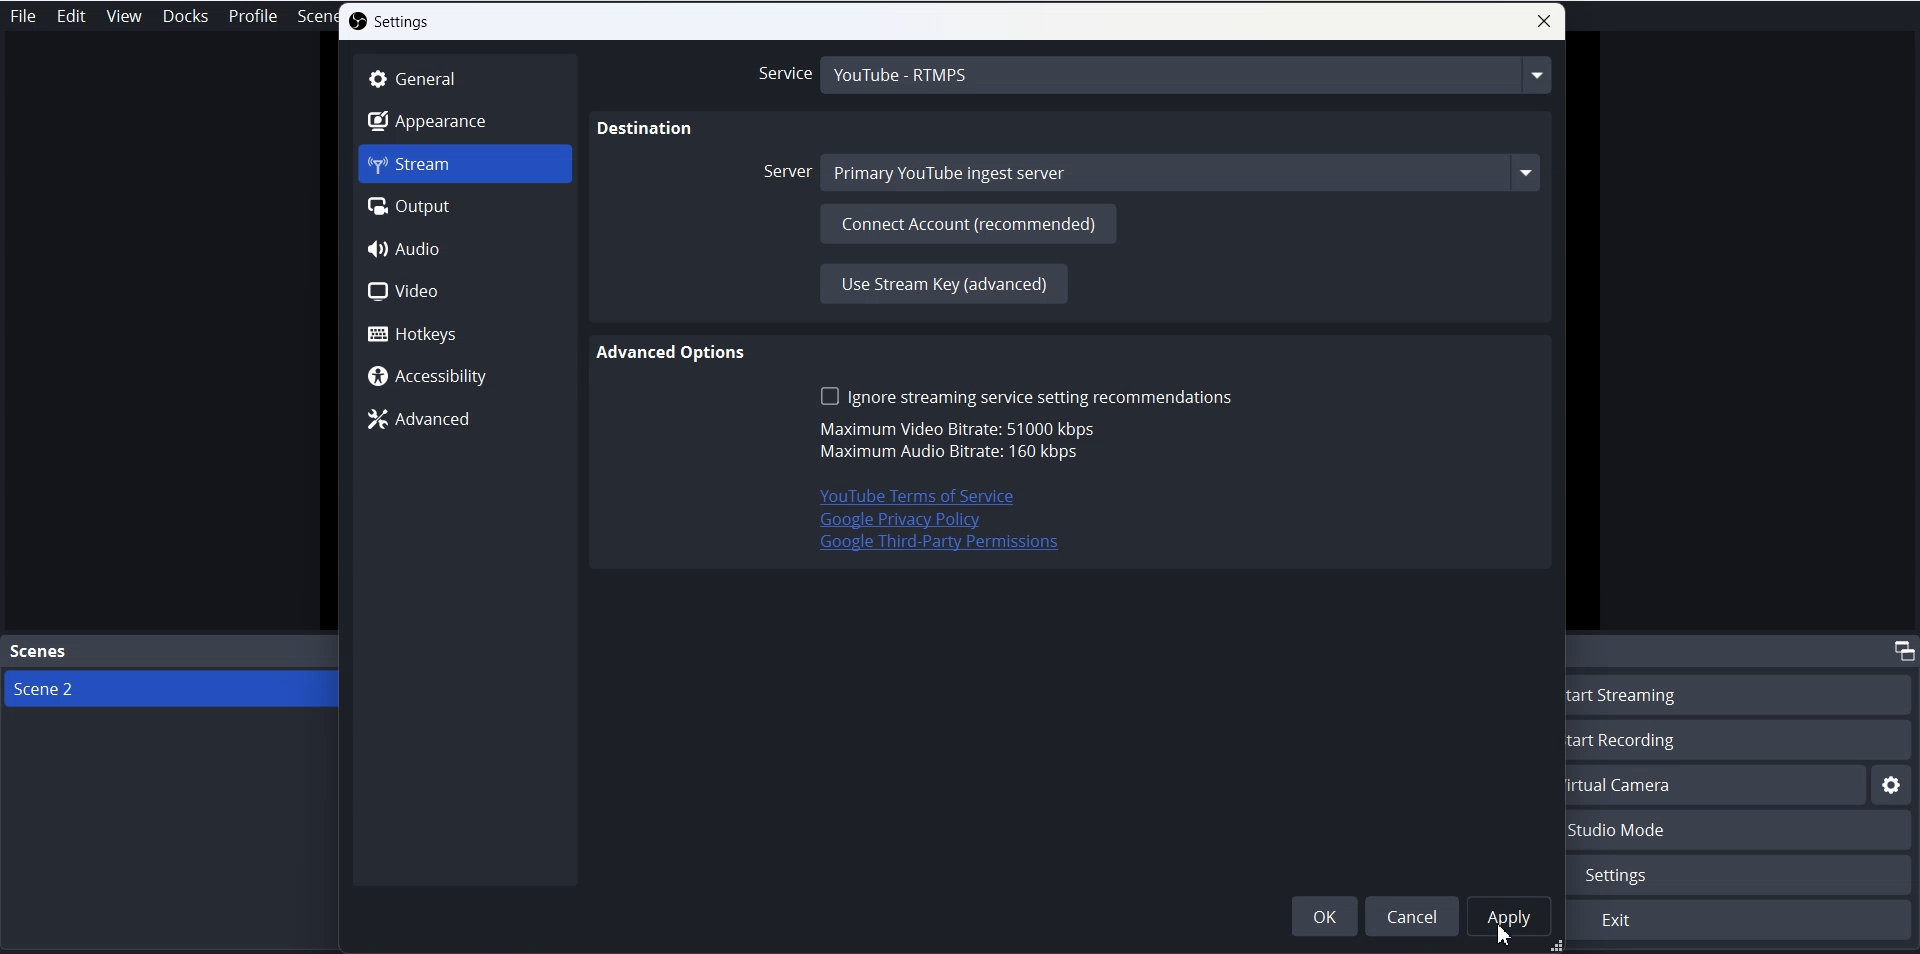  I want to click on close, so click(1544, 21).